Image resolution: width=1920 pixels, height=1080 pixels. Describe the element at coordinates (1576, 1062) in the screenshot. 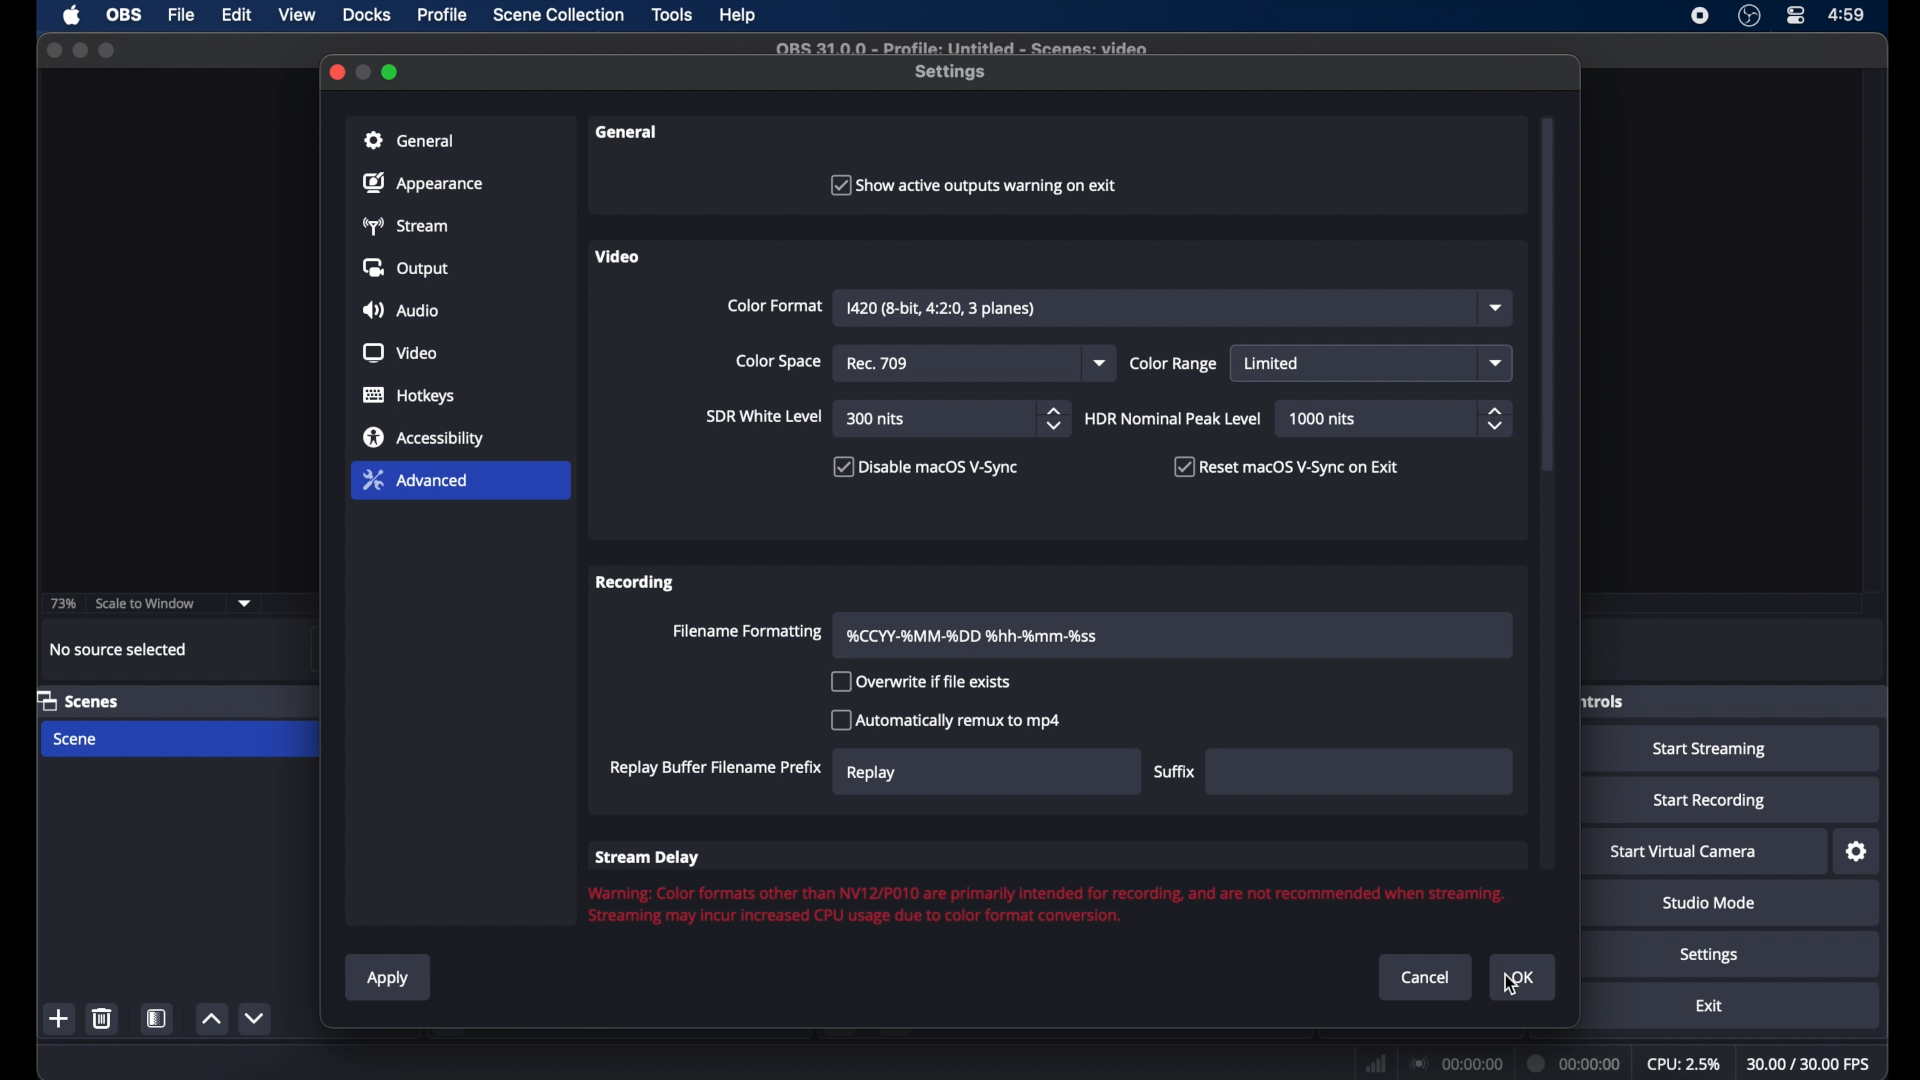

I see `00:00:00` at that location.